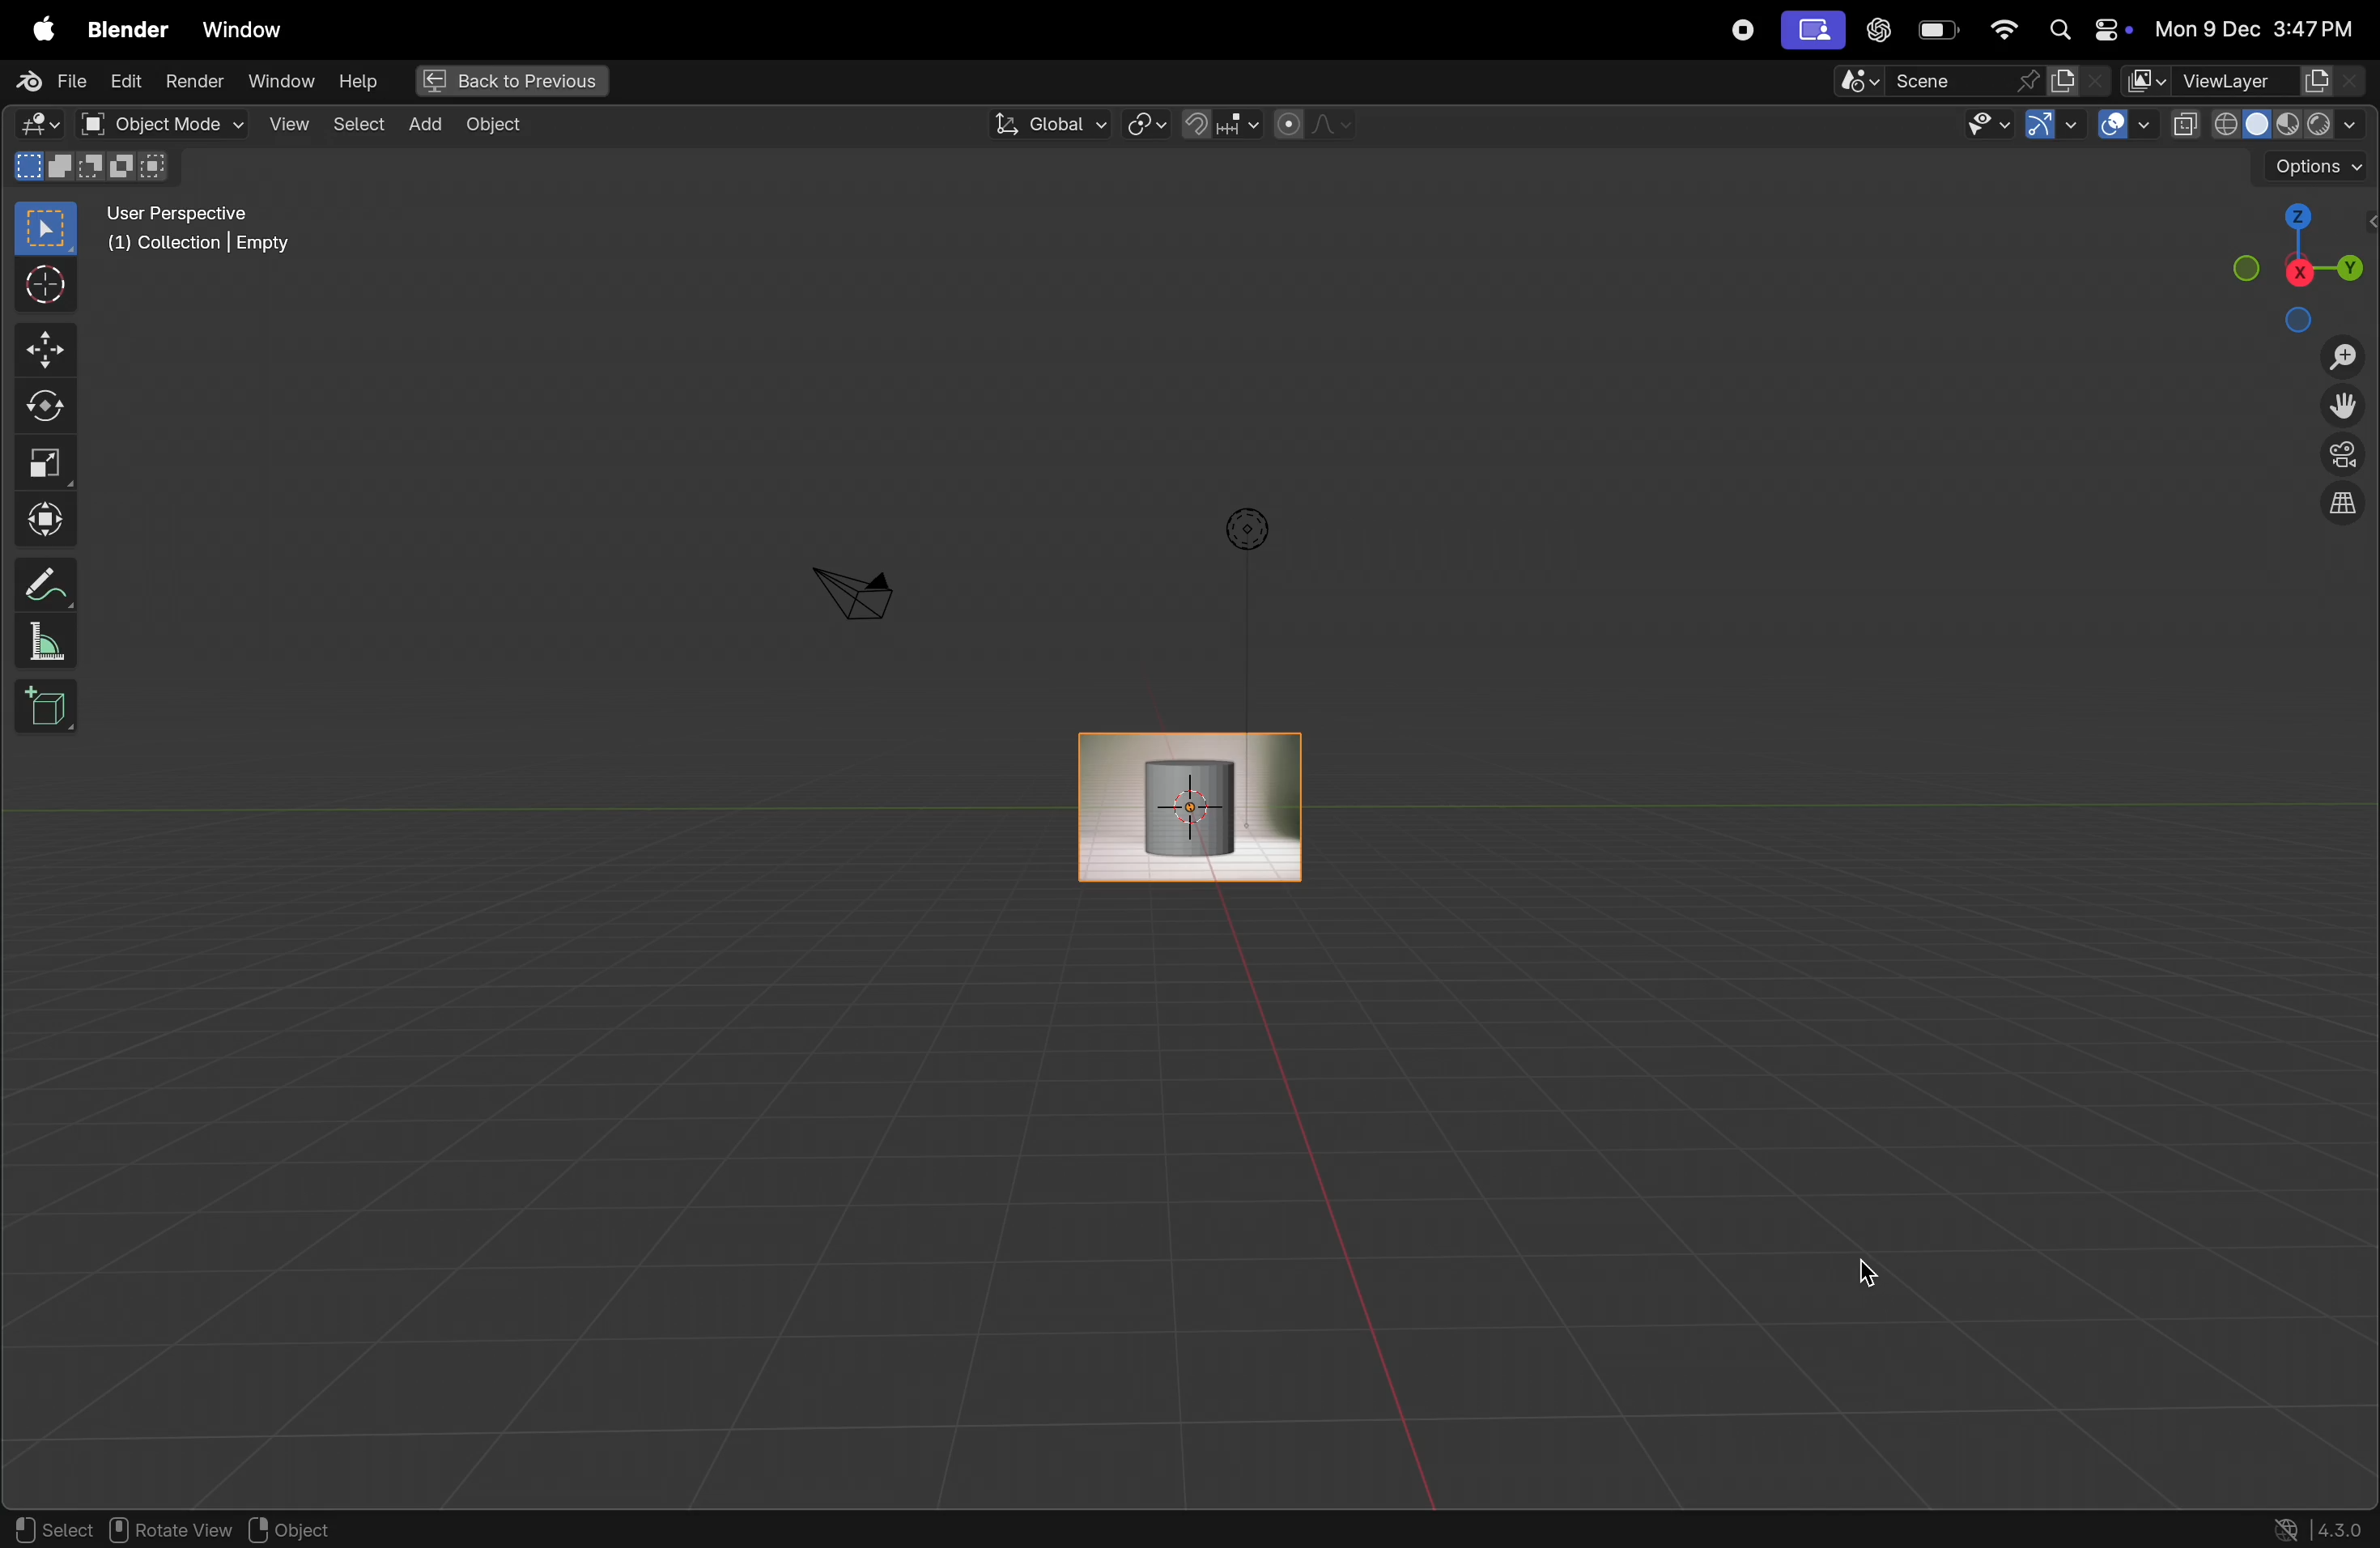 This screenshot has height=1548, width=2380. Describe the element at coordinates (1312, 125) in the screenshot. I see `proportional fall off` at that location.